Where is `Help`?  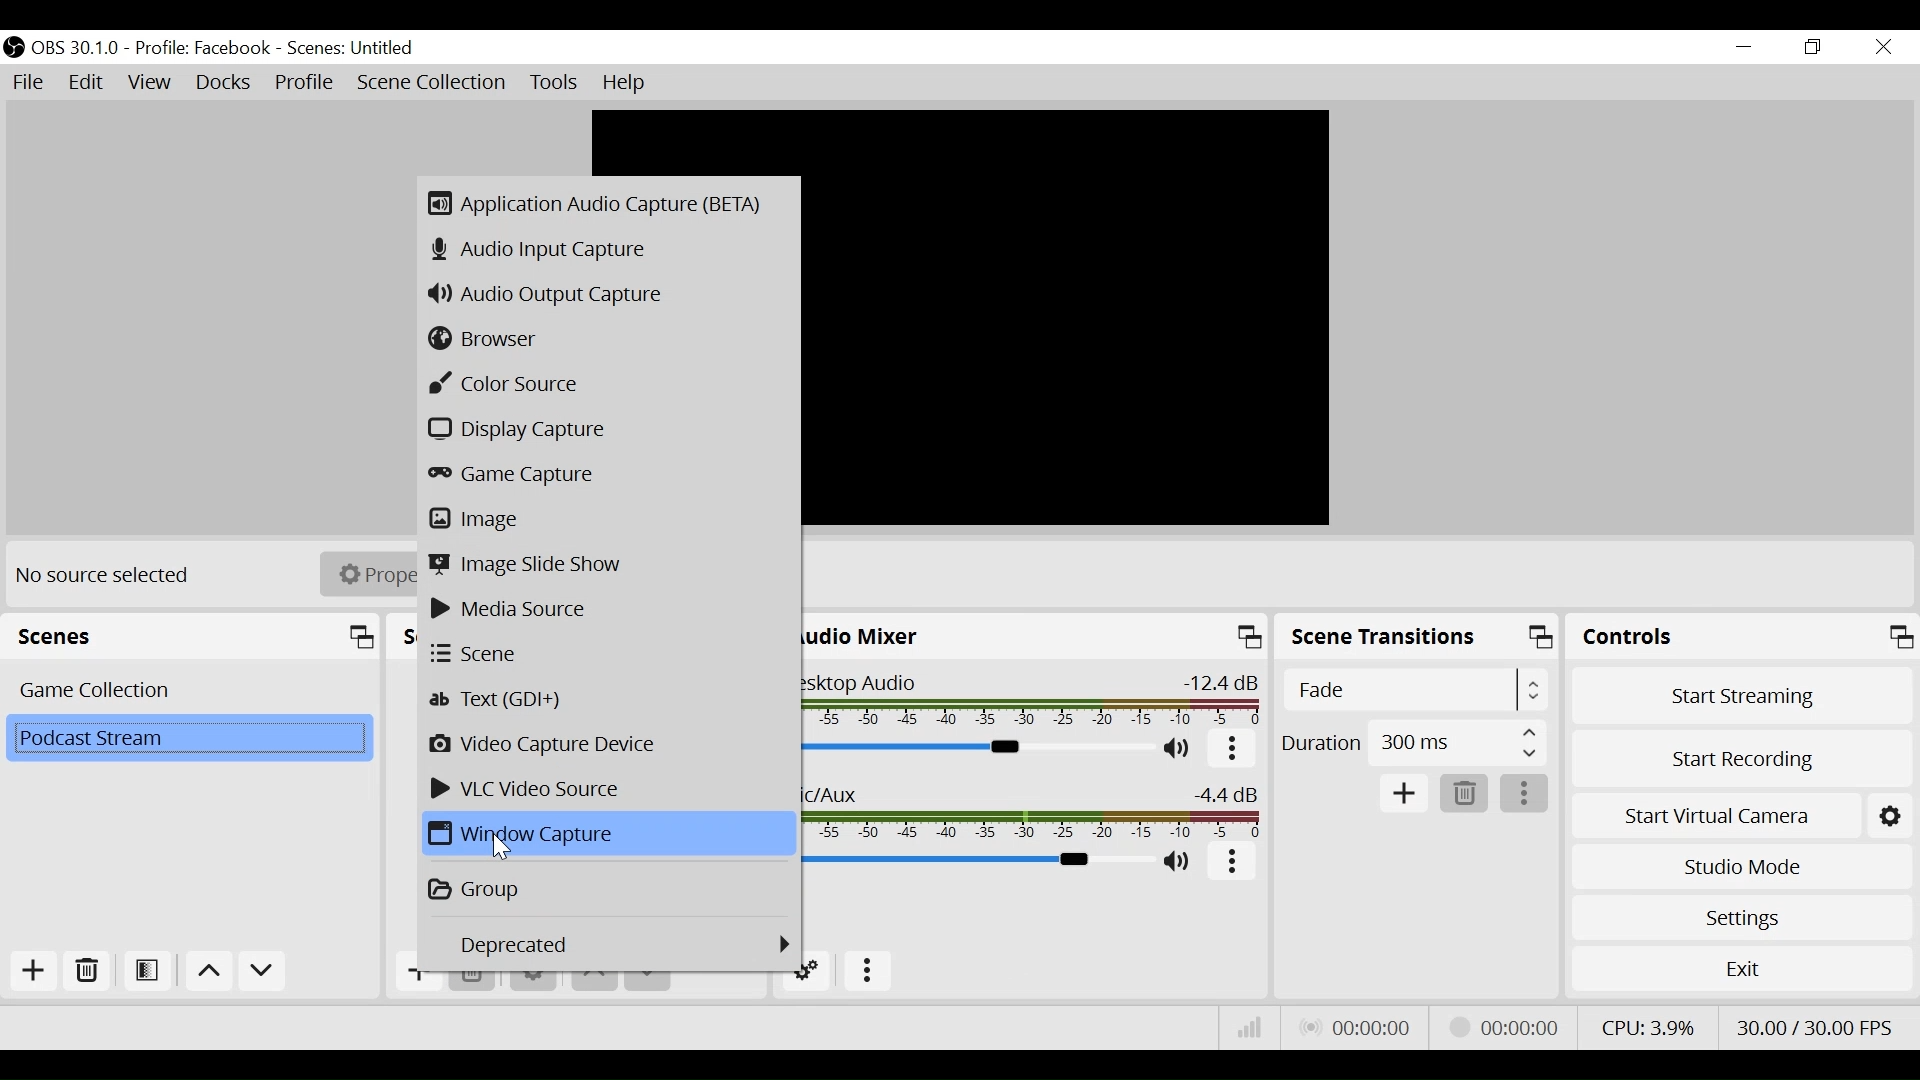 Help is located at coordinates (628, 84).